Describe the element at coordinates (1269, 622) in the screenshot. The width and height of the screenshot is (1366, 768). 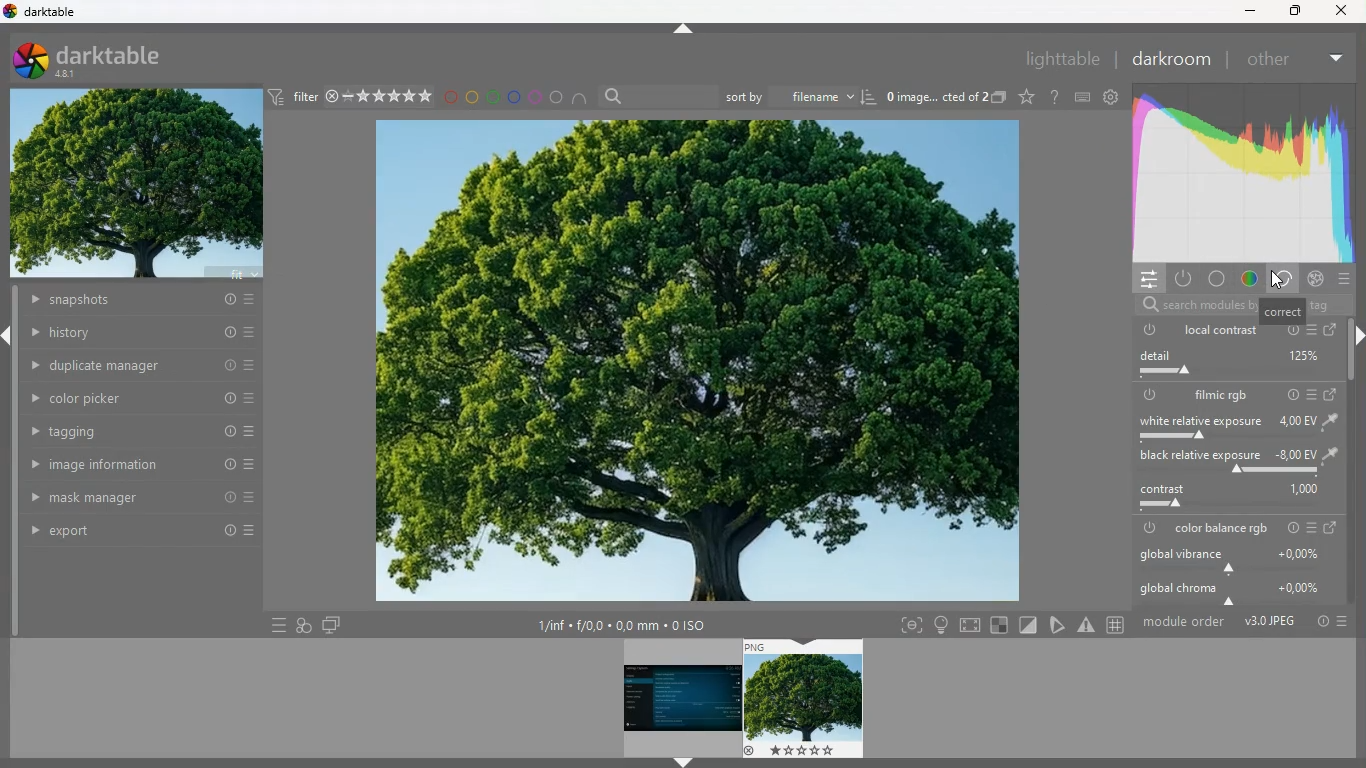
I see `image format` at that location.